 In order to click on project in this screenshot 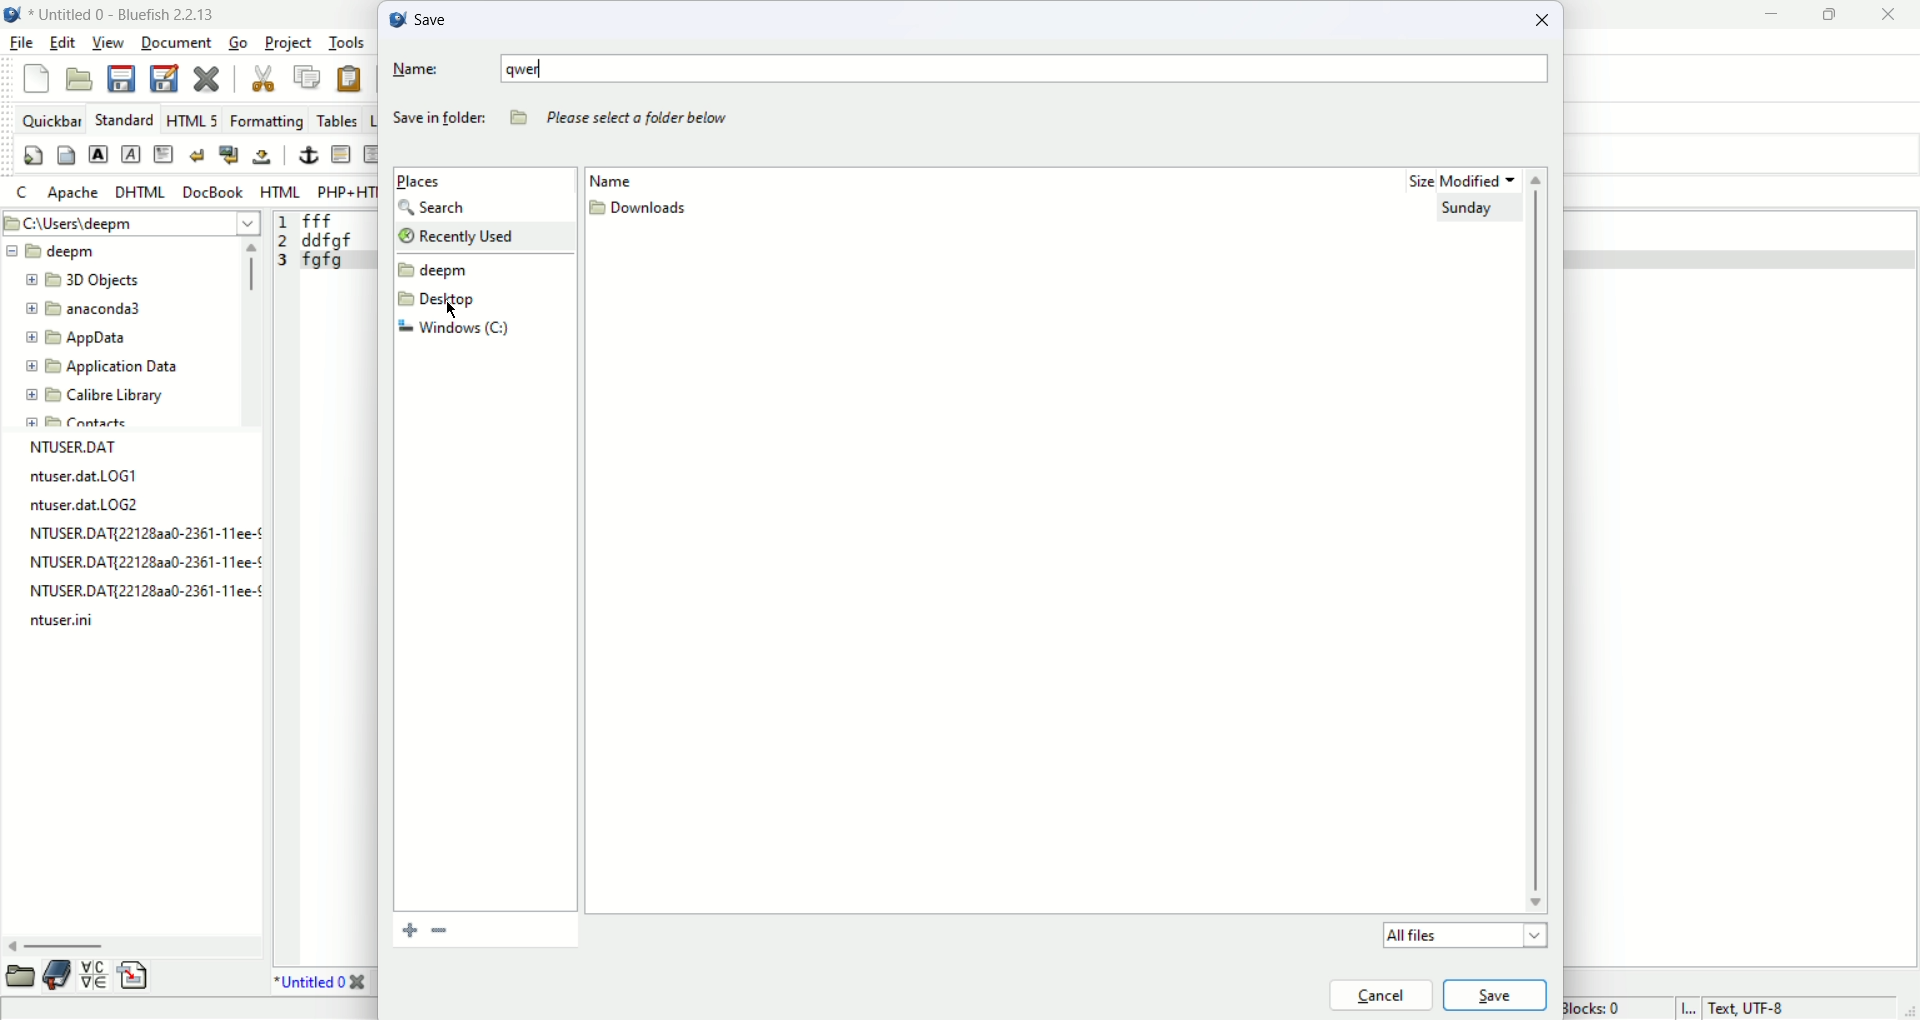, I will do `click(286, 41)`.